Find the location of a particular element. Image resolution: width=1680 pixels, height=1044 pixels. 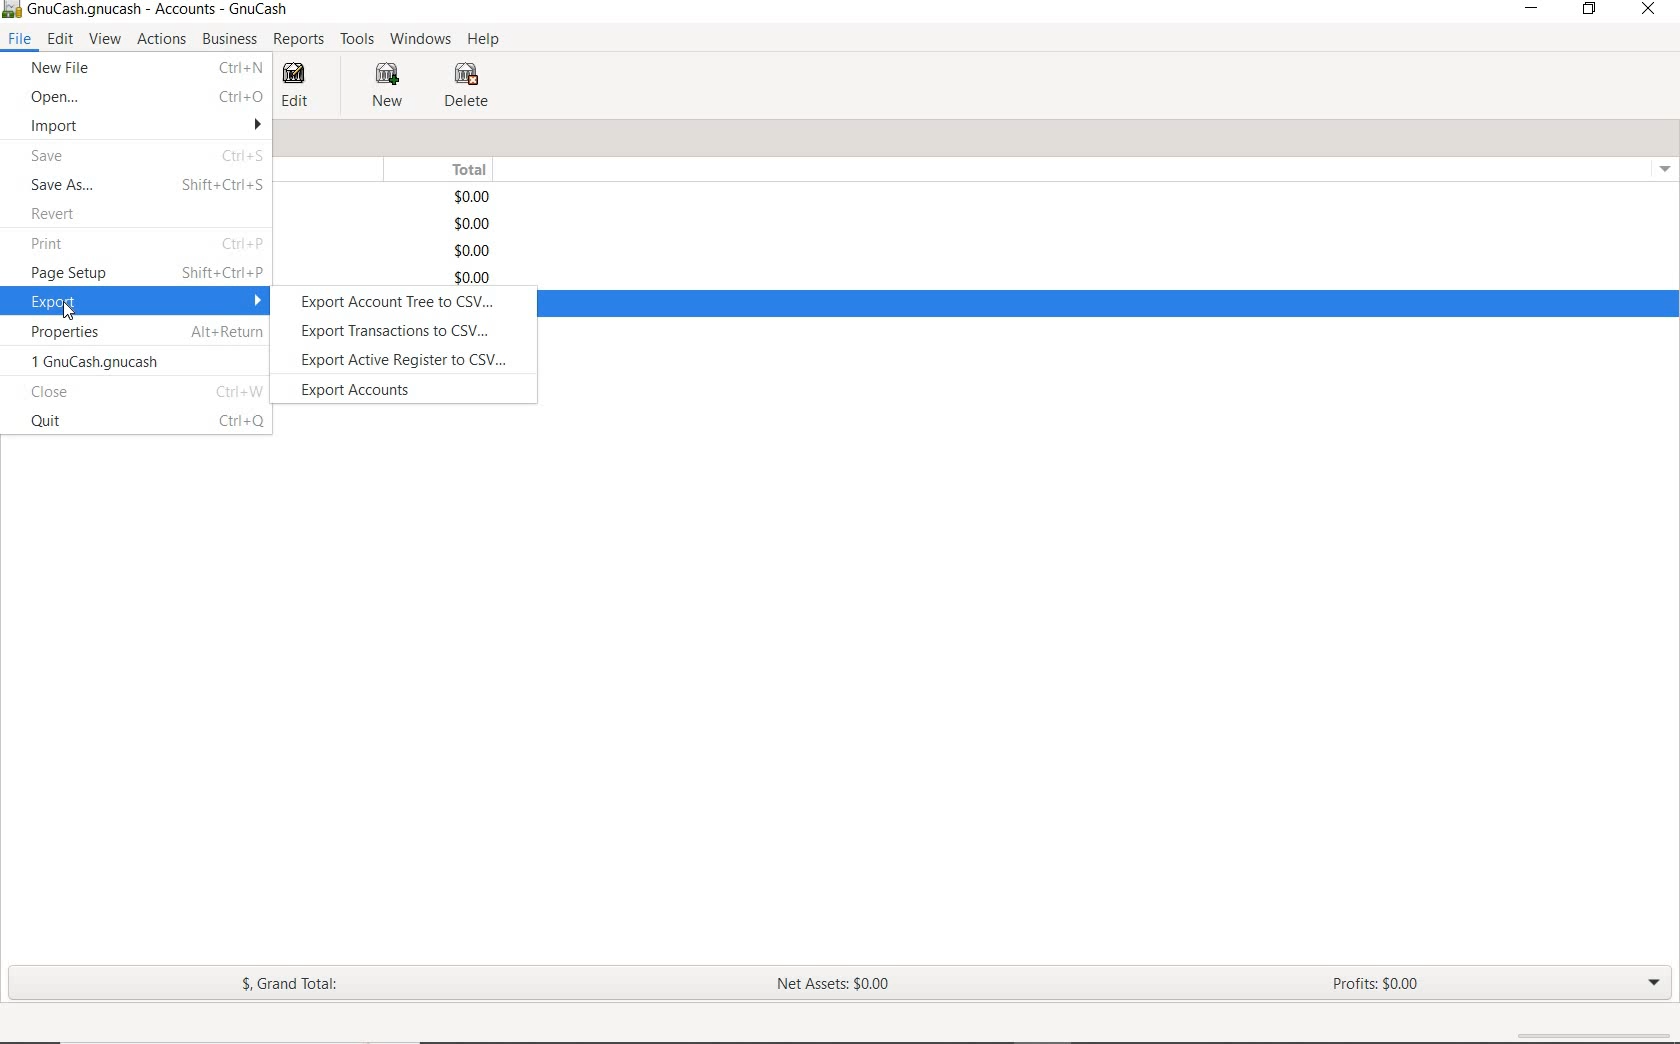

export accounts is located at coordinates (379, 390).